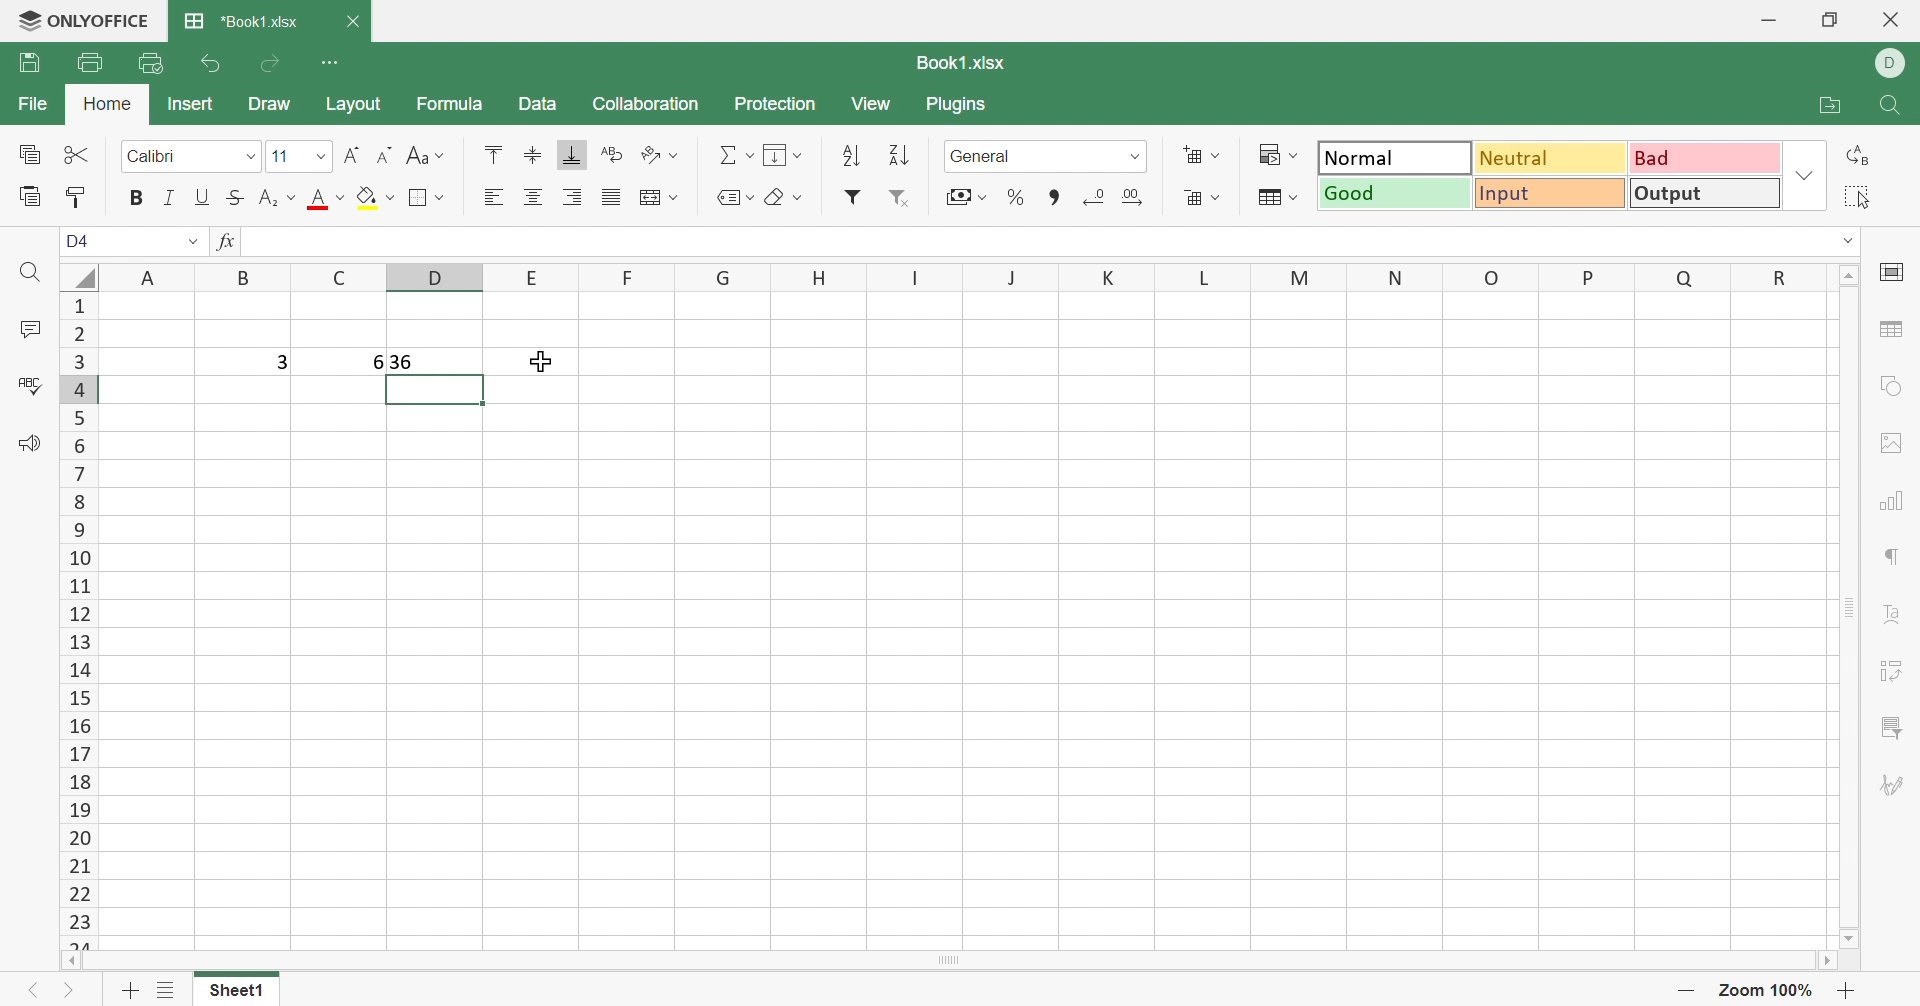  Describe the element at coordinates (450, 103) in the screenshot. I see `Formula` at that location.